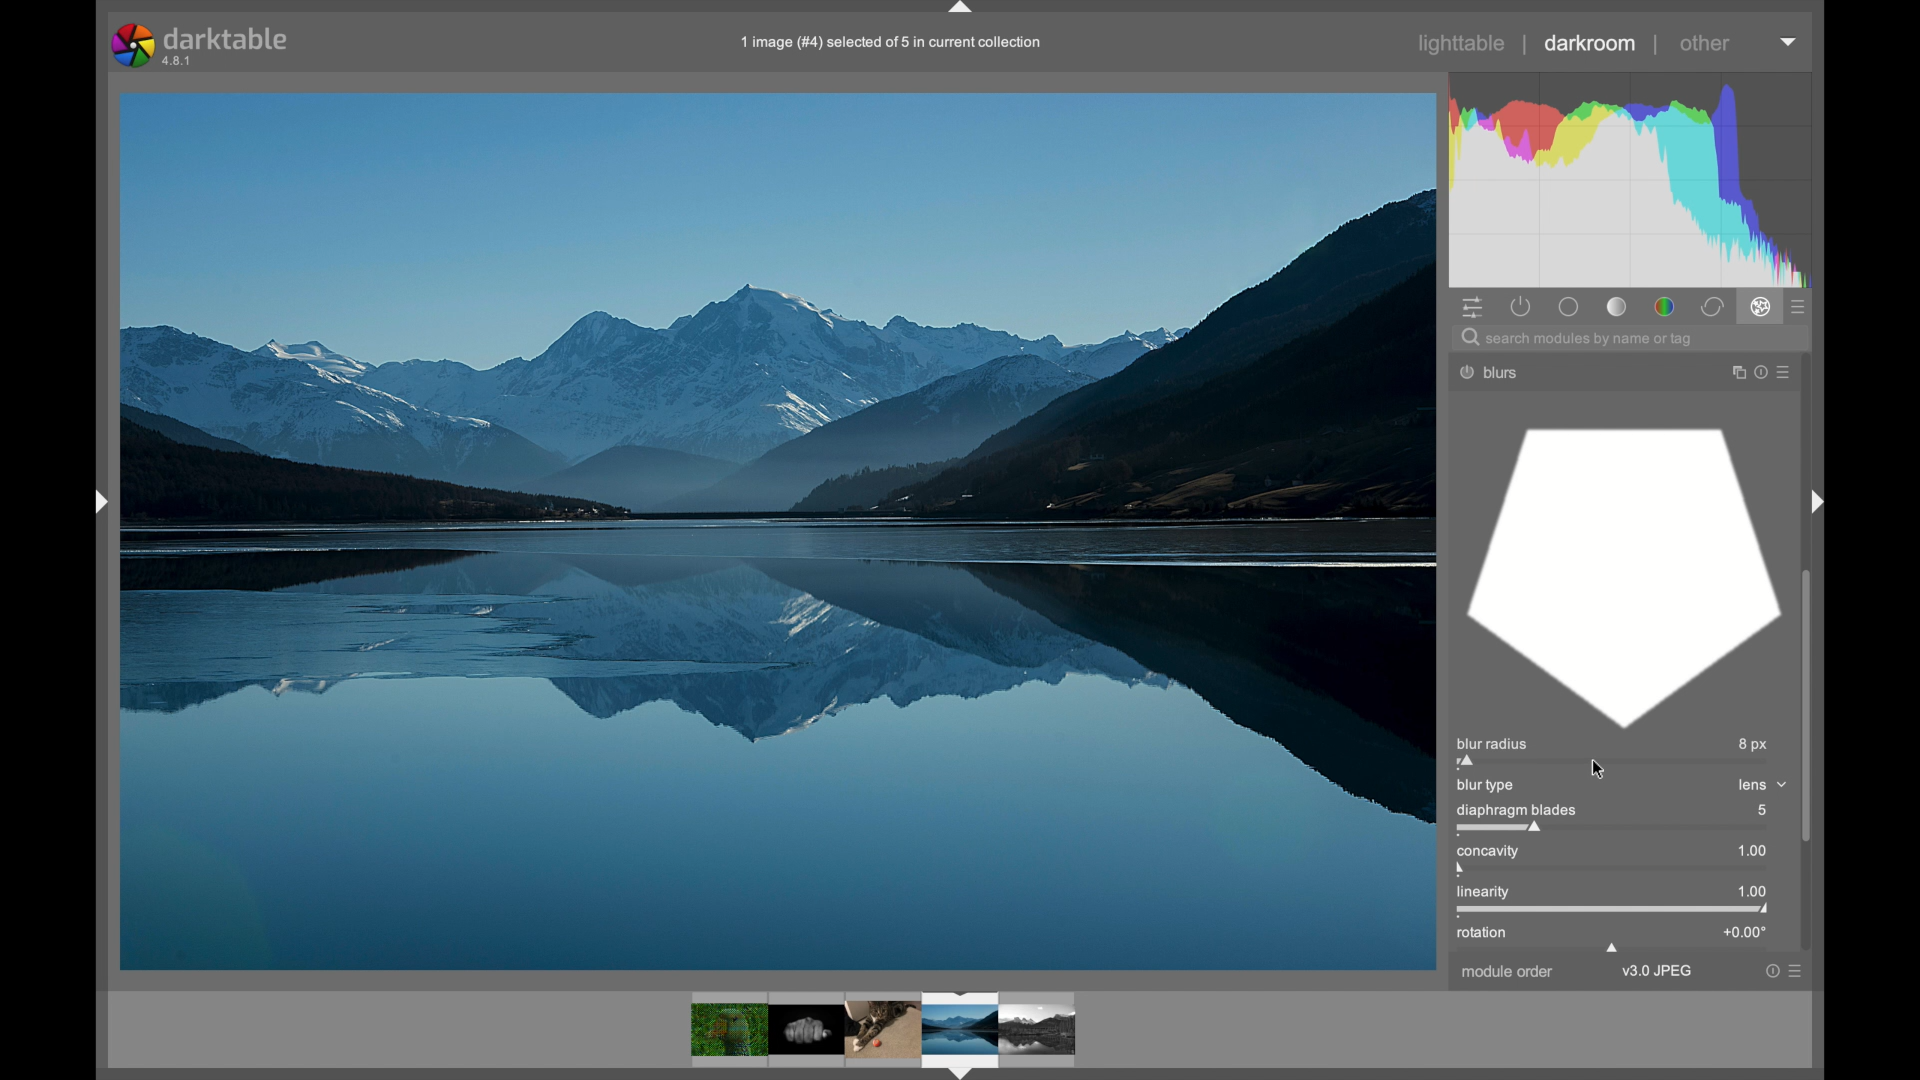  Describe the element at coordinates (1498, 743) in the screenshot. I see `blur radius` at that location.